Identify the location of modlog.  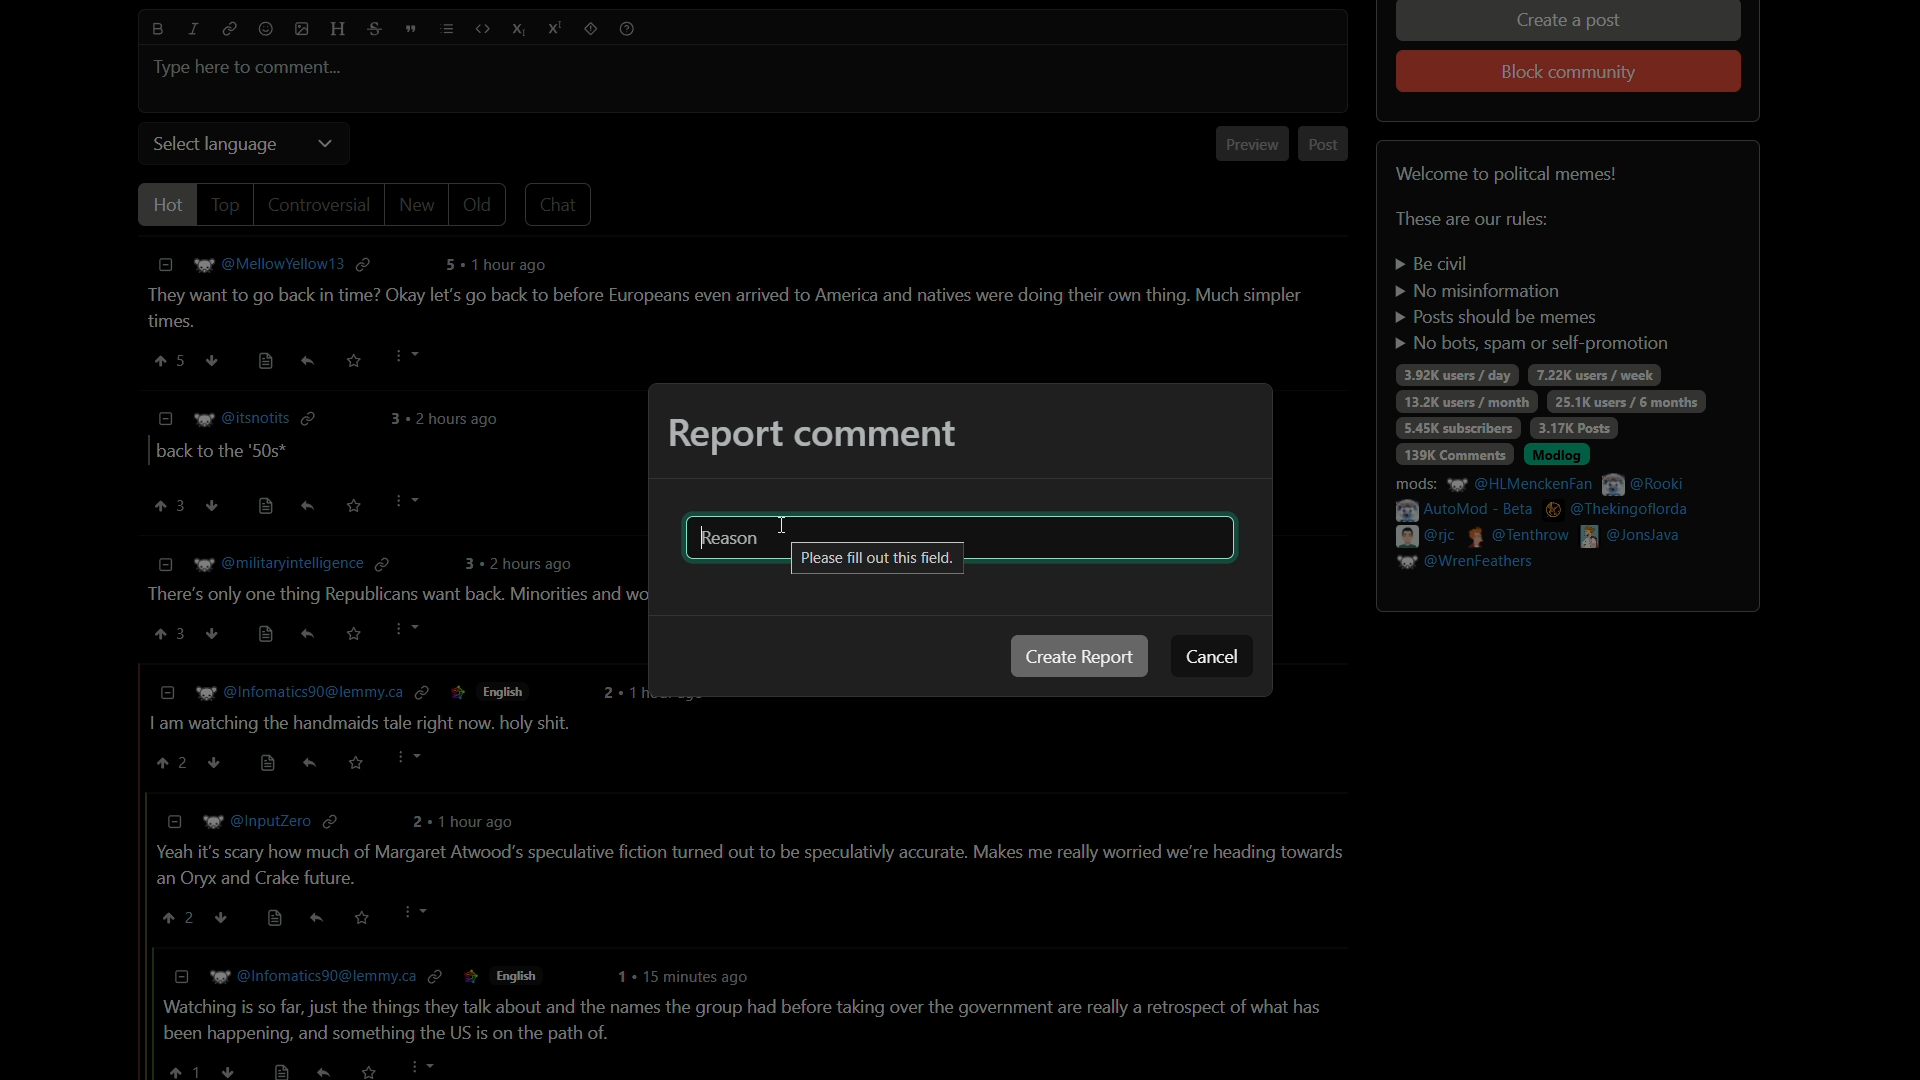
(1557, 457).